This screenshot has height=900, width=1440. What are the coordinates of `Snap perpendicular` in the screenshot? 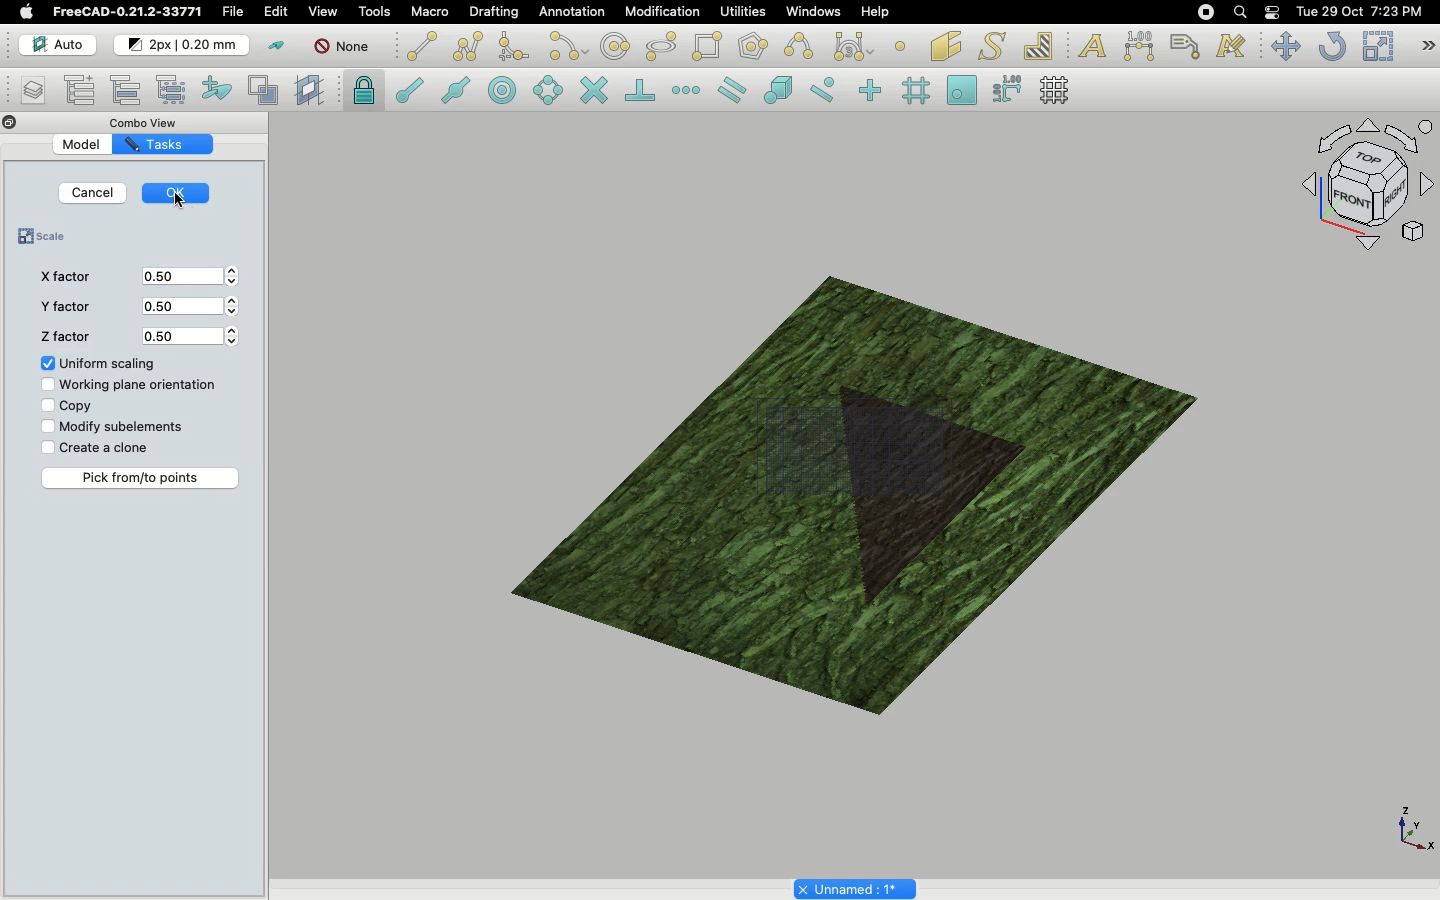 It's located at (637, 89).